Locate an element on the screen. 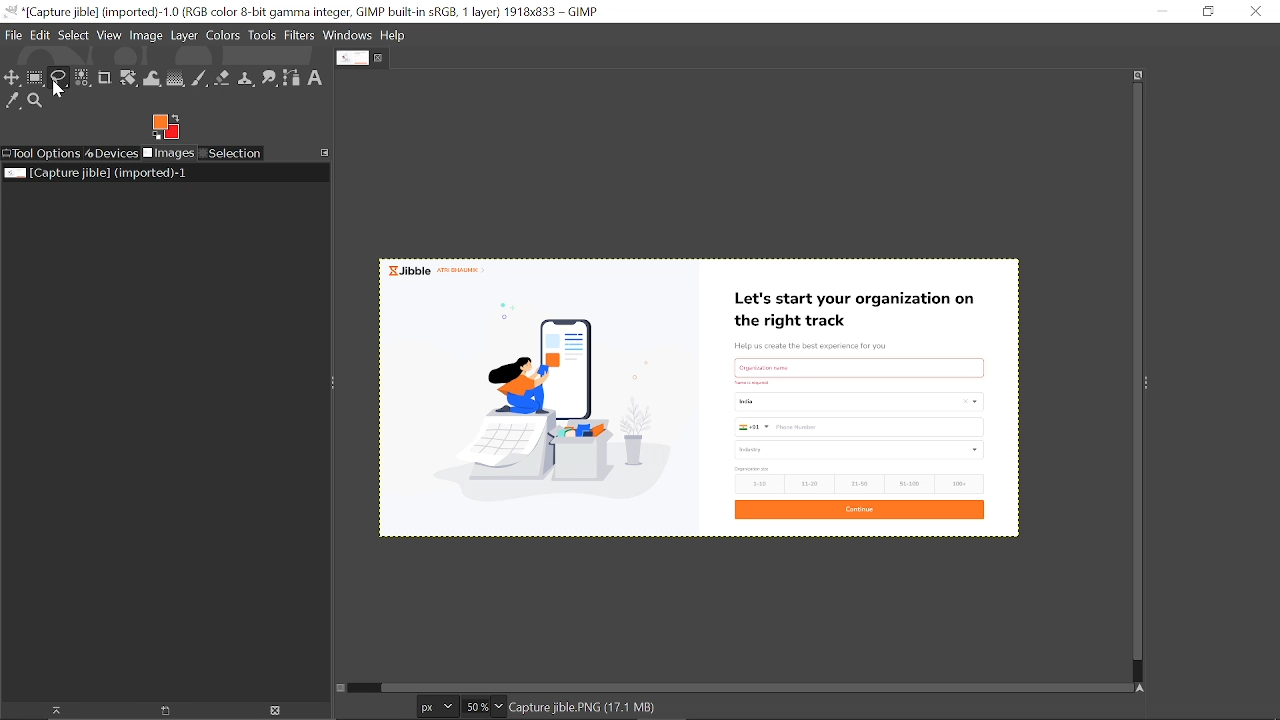  Filters is located at coordinates (300, 36).